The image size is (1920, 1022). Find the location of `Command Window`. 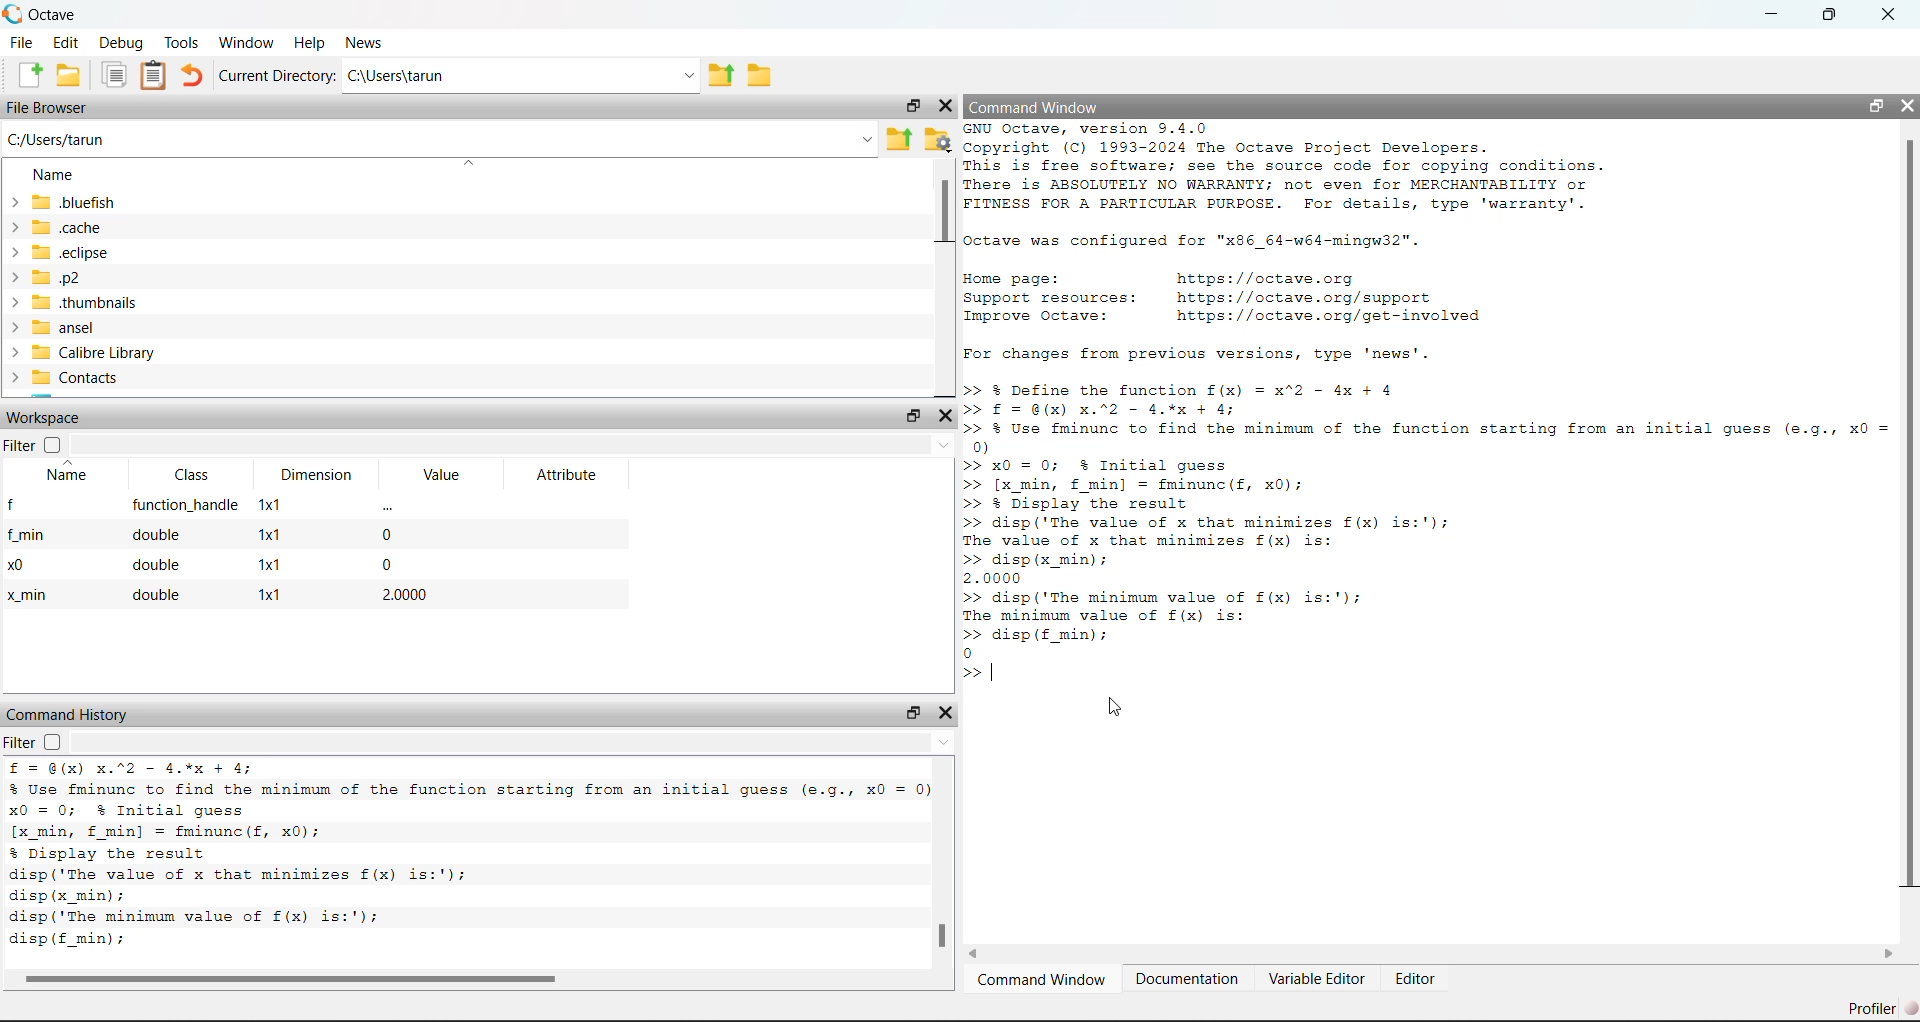

Command Window is located at coordinates (1038, 105).